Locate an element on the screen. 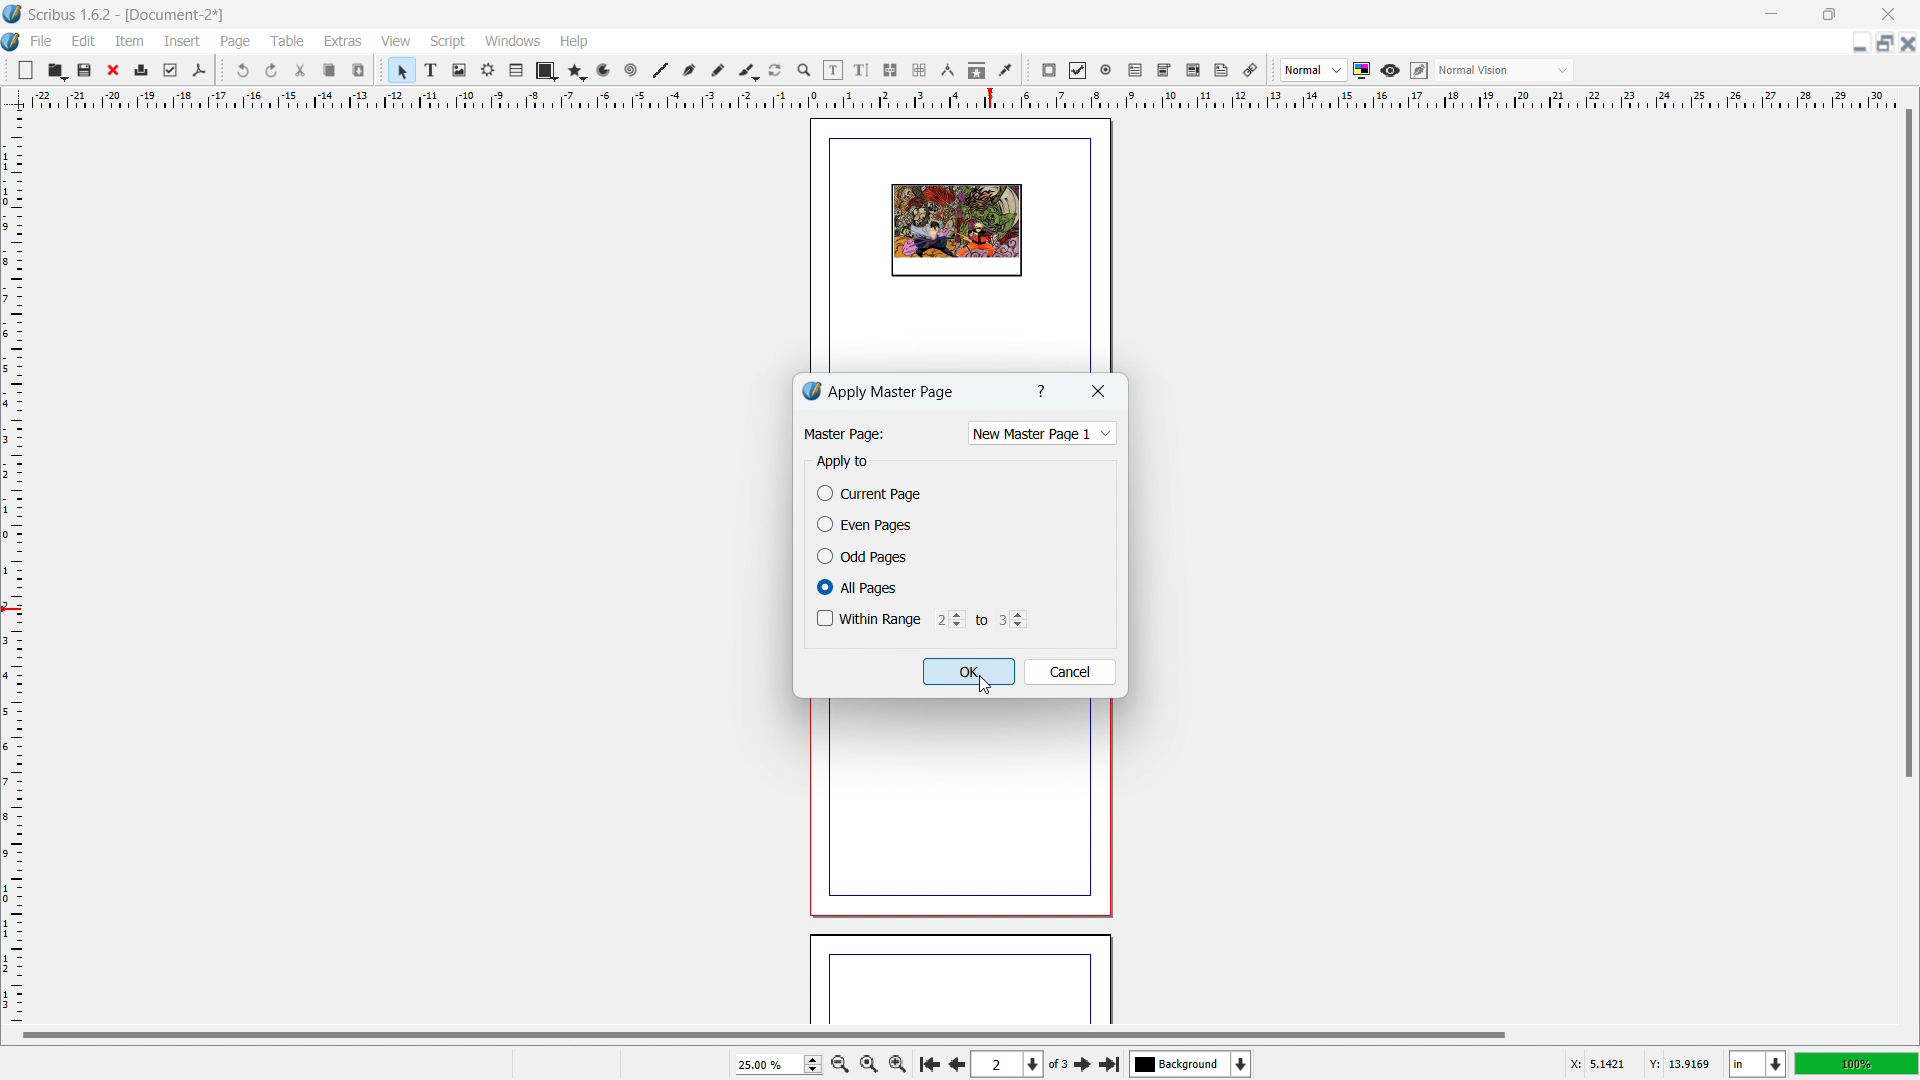 This screenshot has width=1920, height=1080. cut is located at coordinates (302, 70).